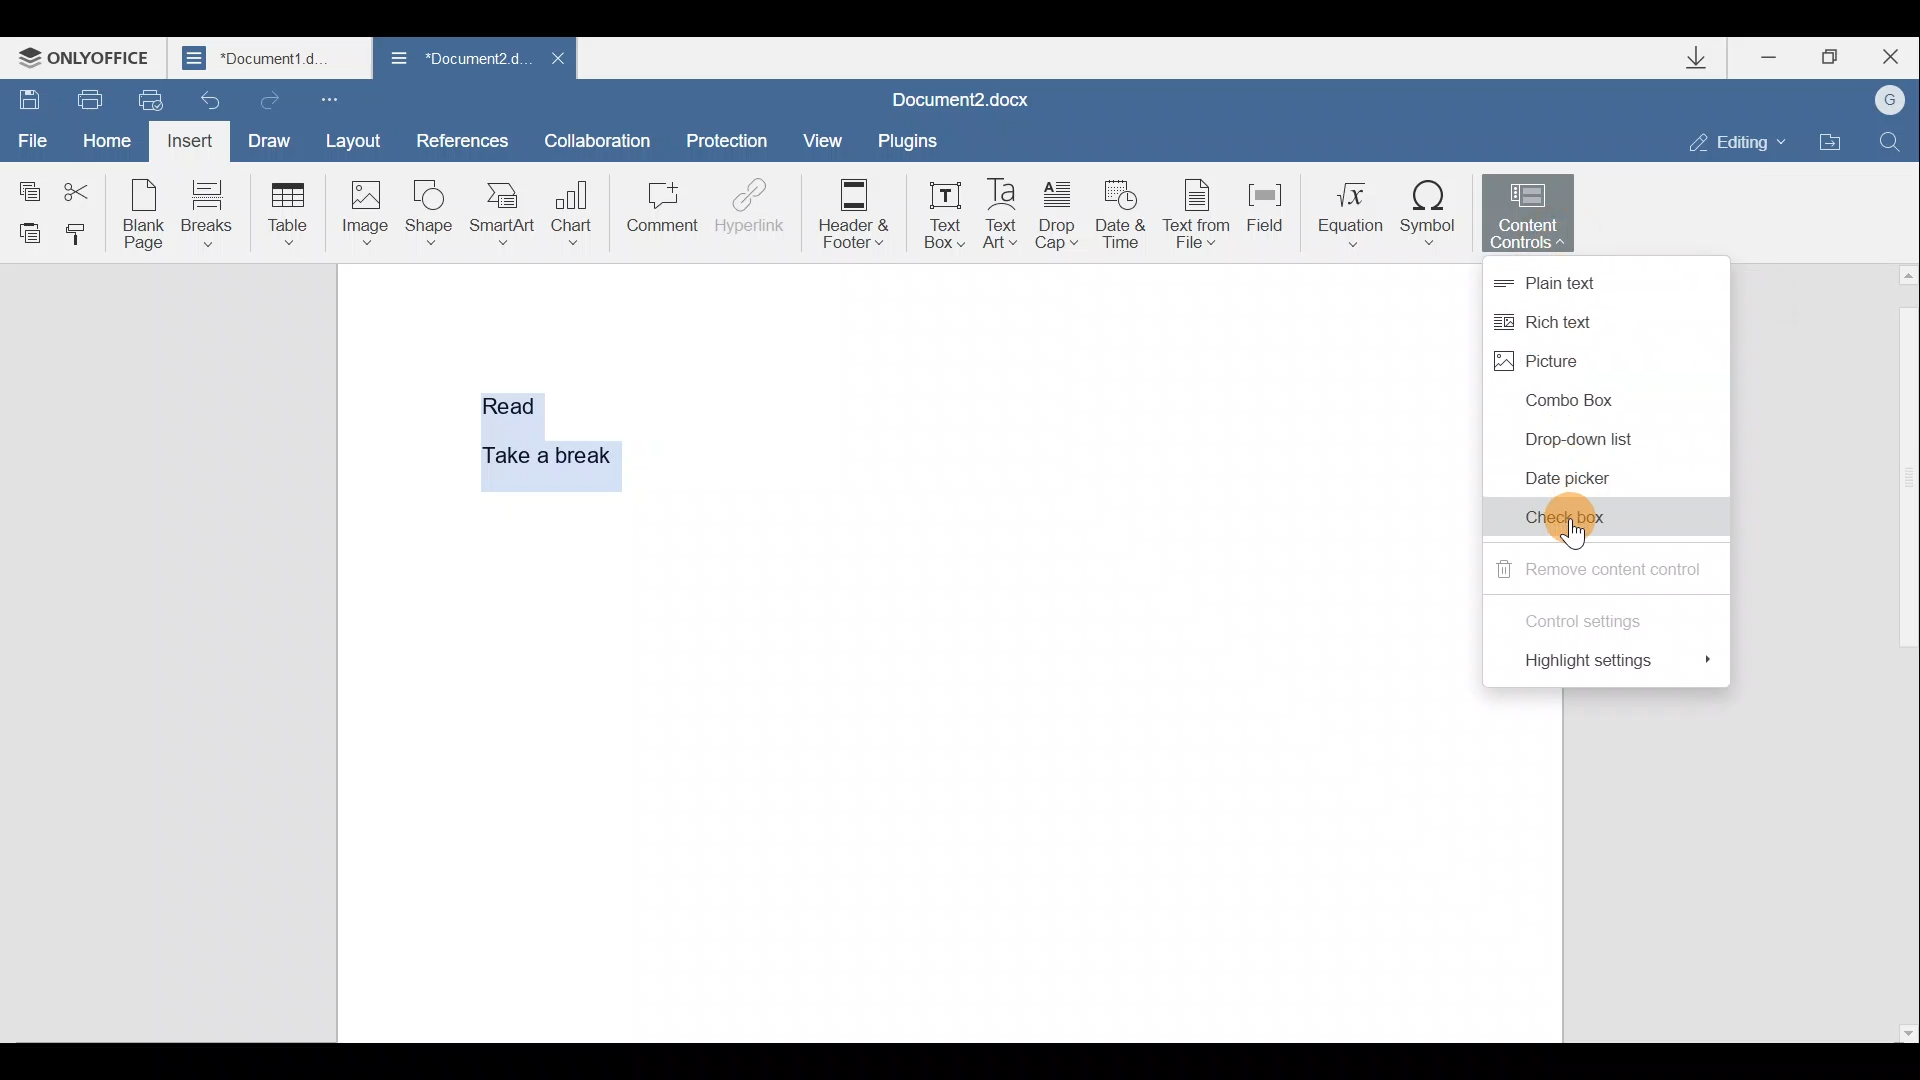 The width and height of the screenshot is (1920, 1080). I want to click on Document2.docx, so click(961, 99).